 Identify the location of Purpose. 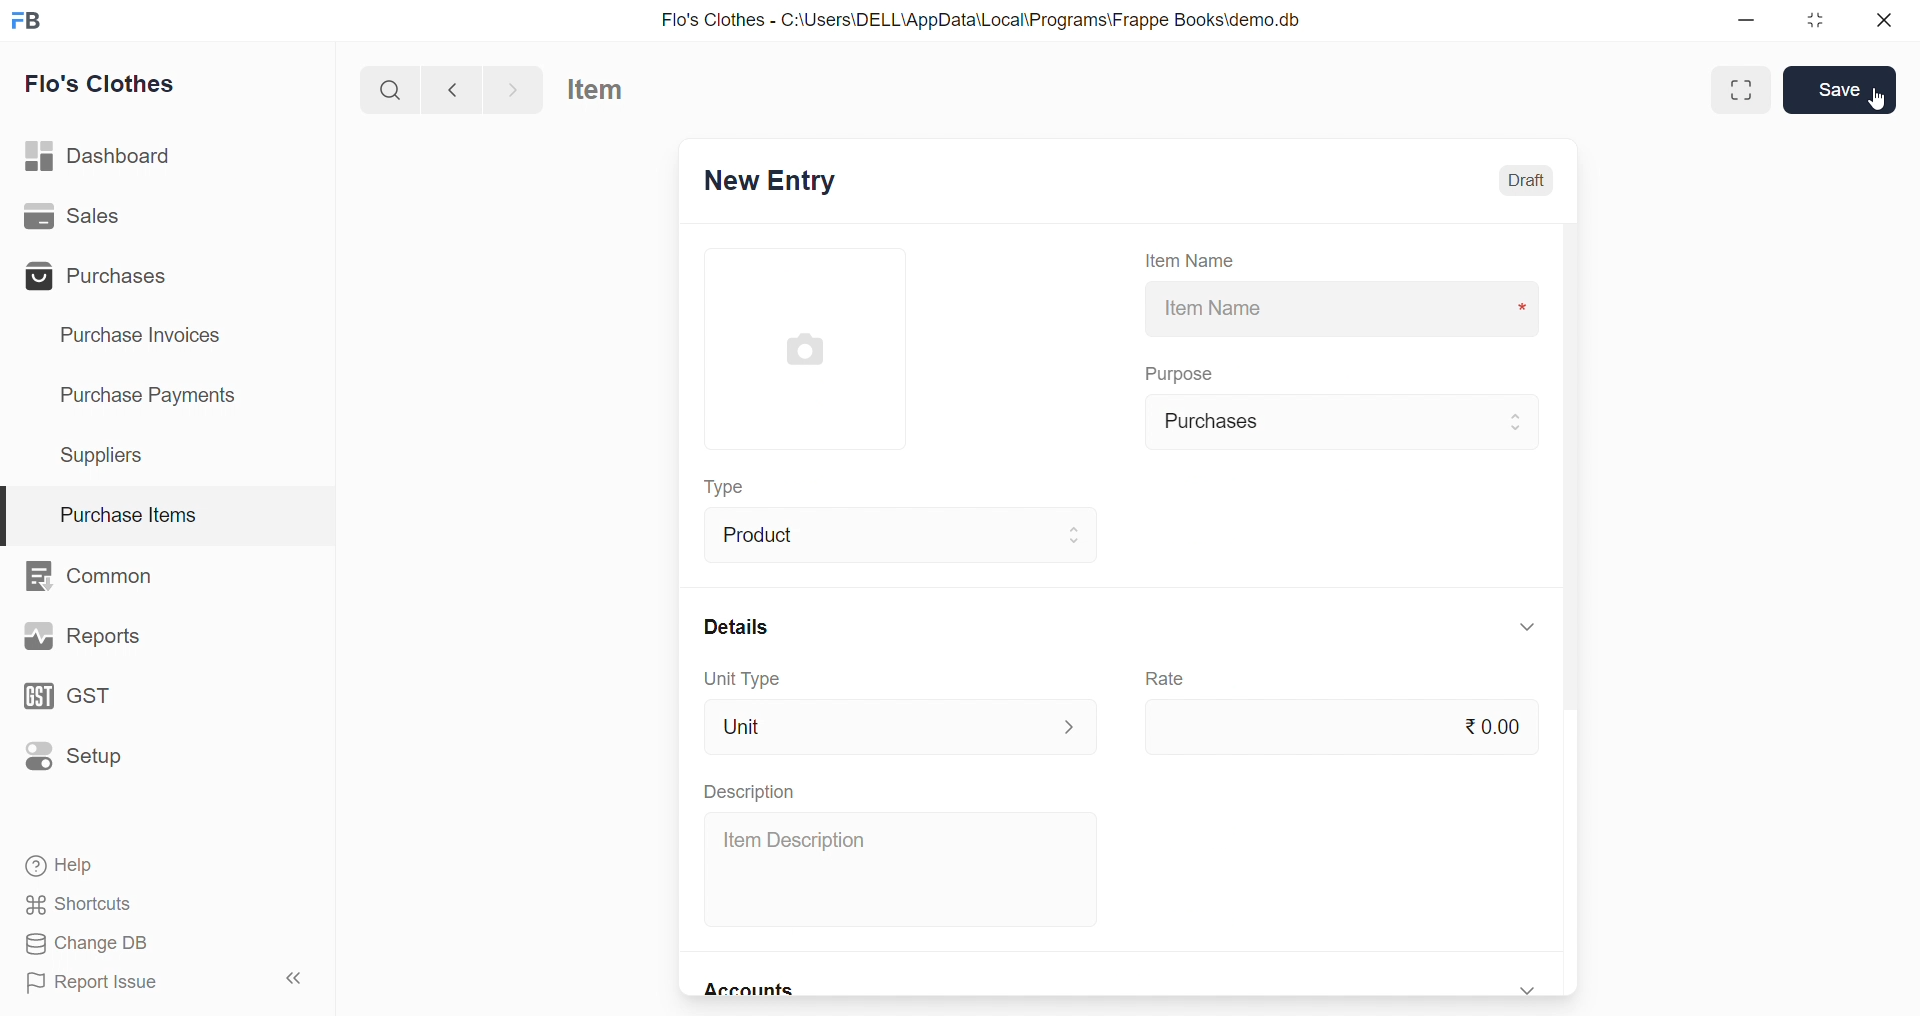
(1183, 371).